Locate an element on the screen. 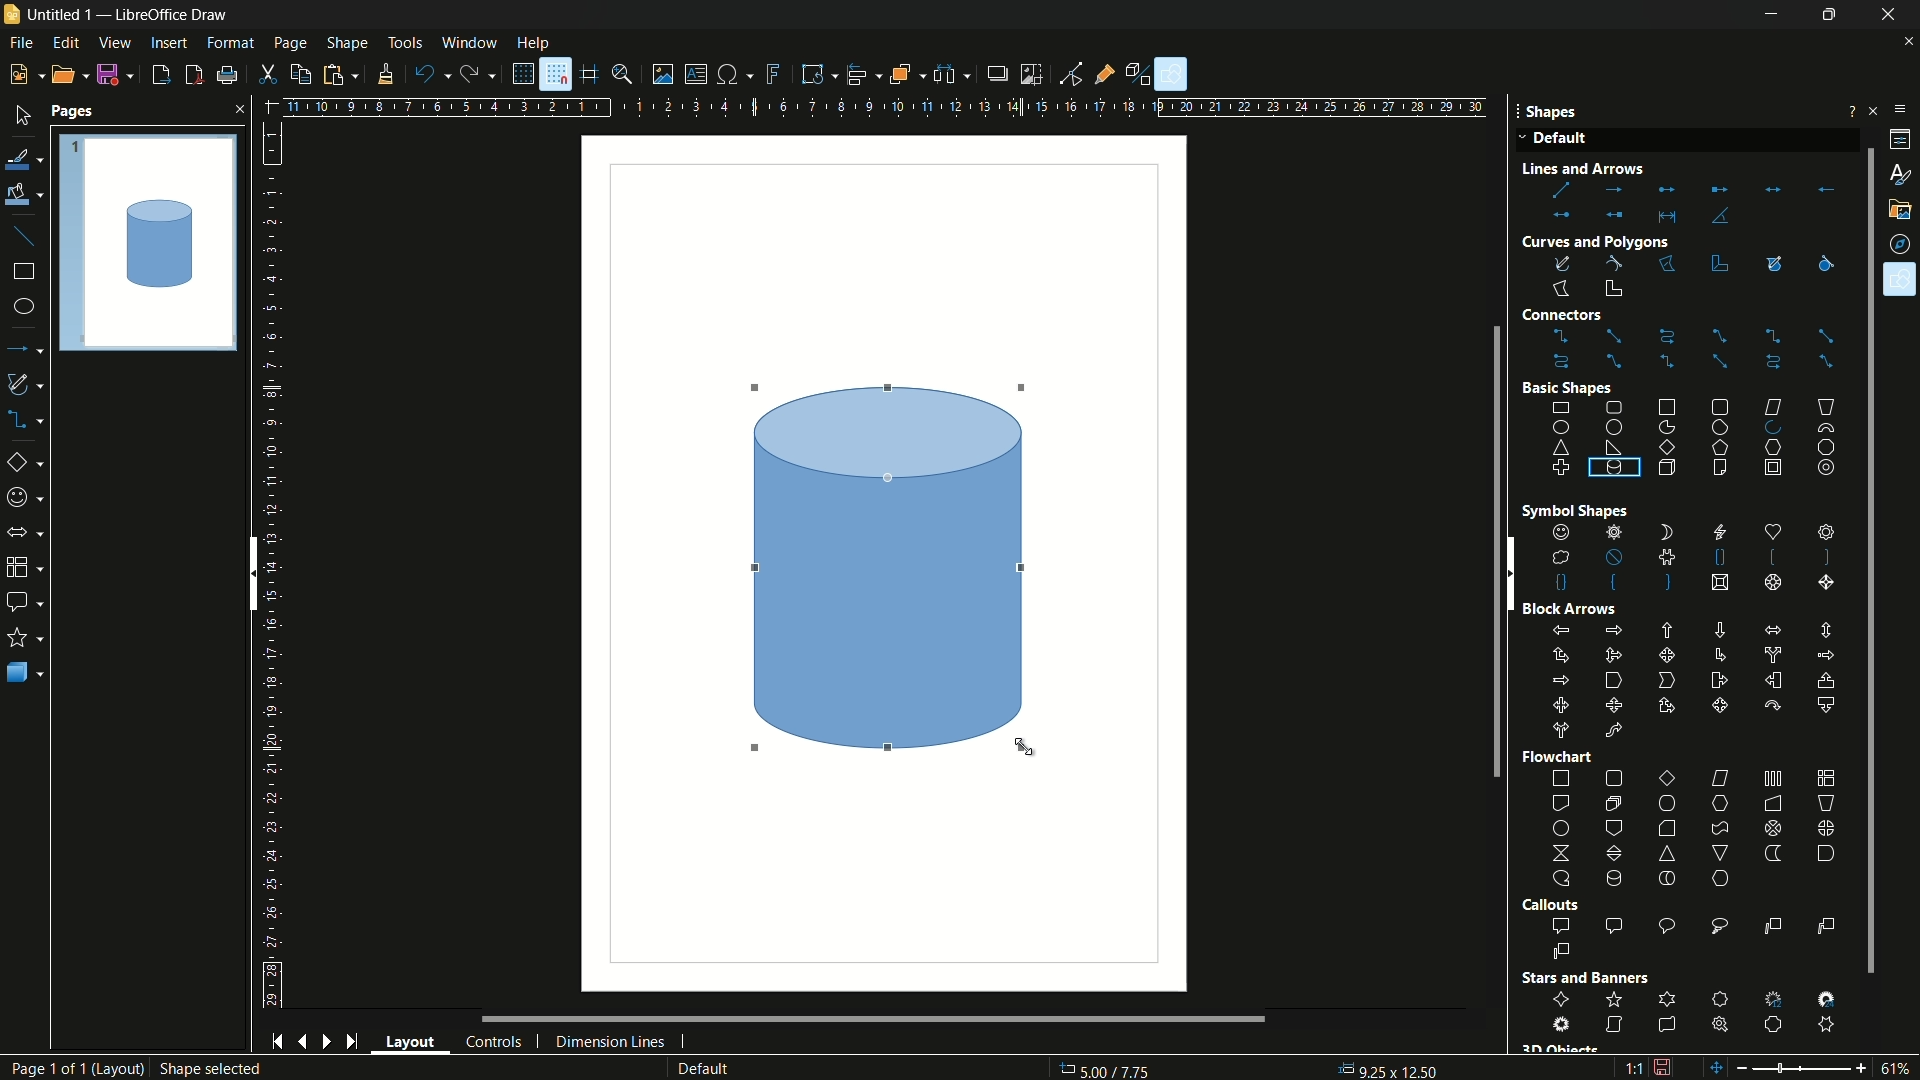 The image size is (1920, 1080). cursor is located at coordinates (1024, 748).